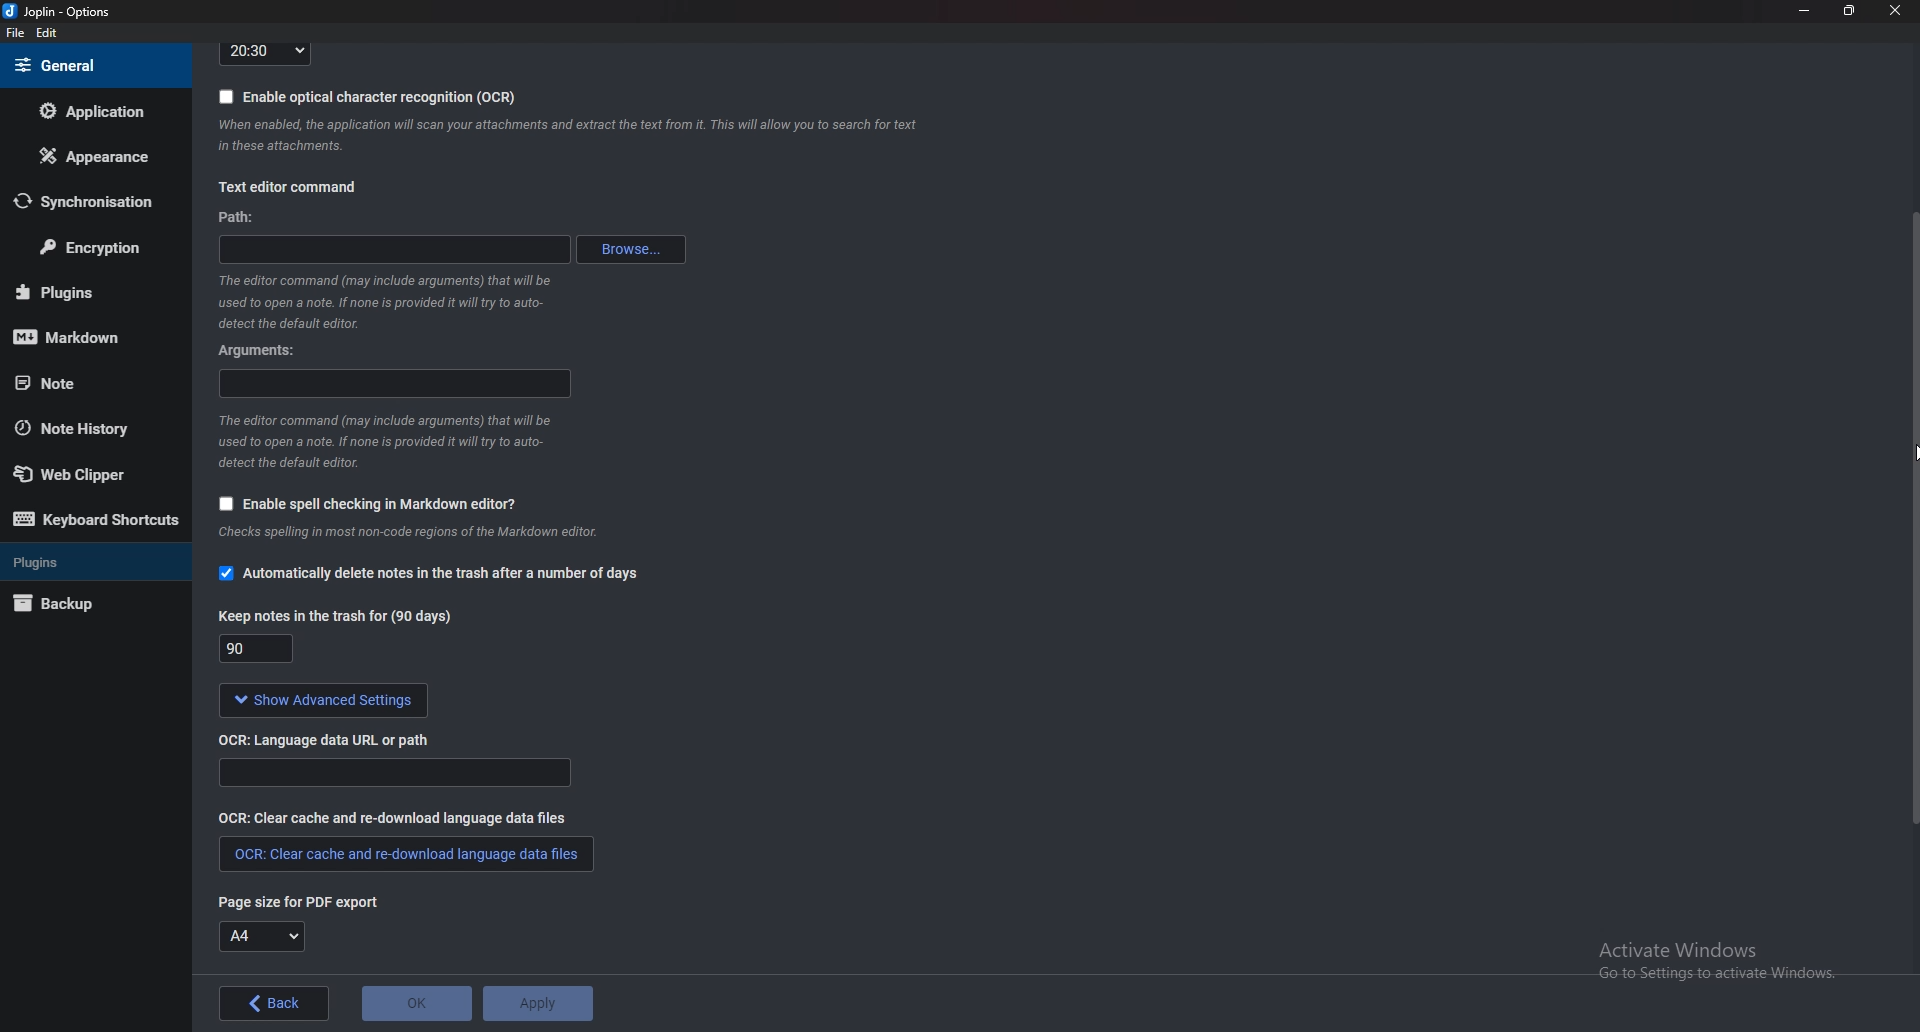 Image resolution: width=1920 pixels, height=1032 pixels. I want to click on plugins, so click(90, 561).